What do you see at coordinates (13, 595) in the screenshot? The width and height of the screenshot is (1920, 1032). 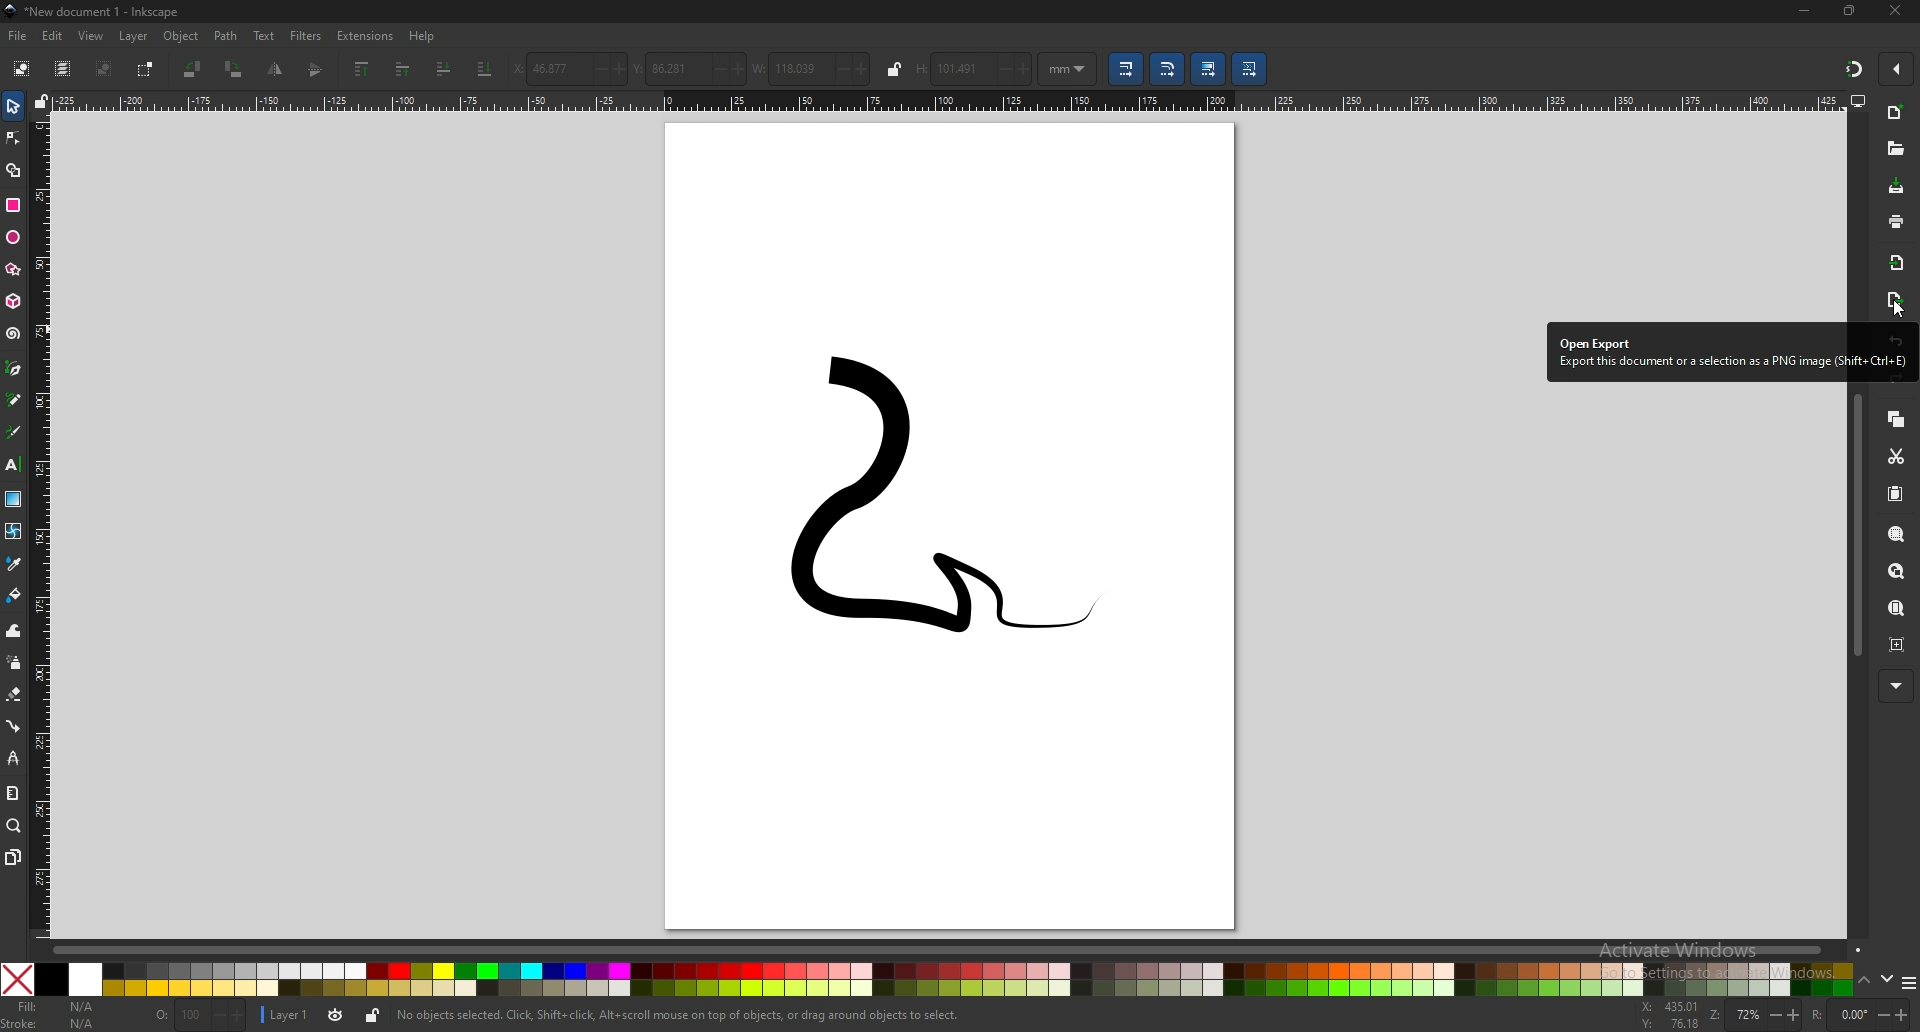 I see `paint bucket` at bounding box center [13, 595].